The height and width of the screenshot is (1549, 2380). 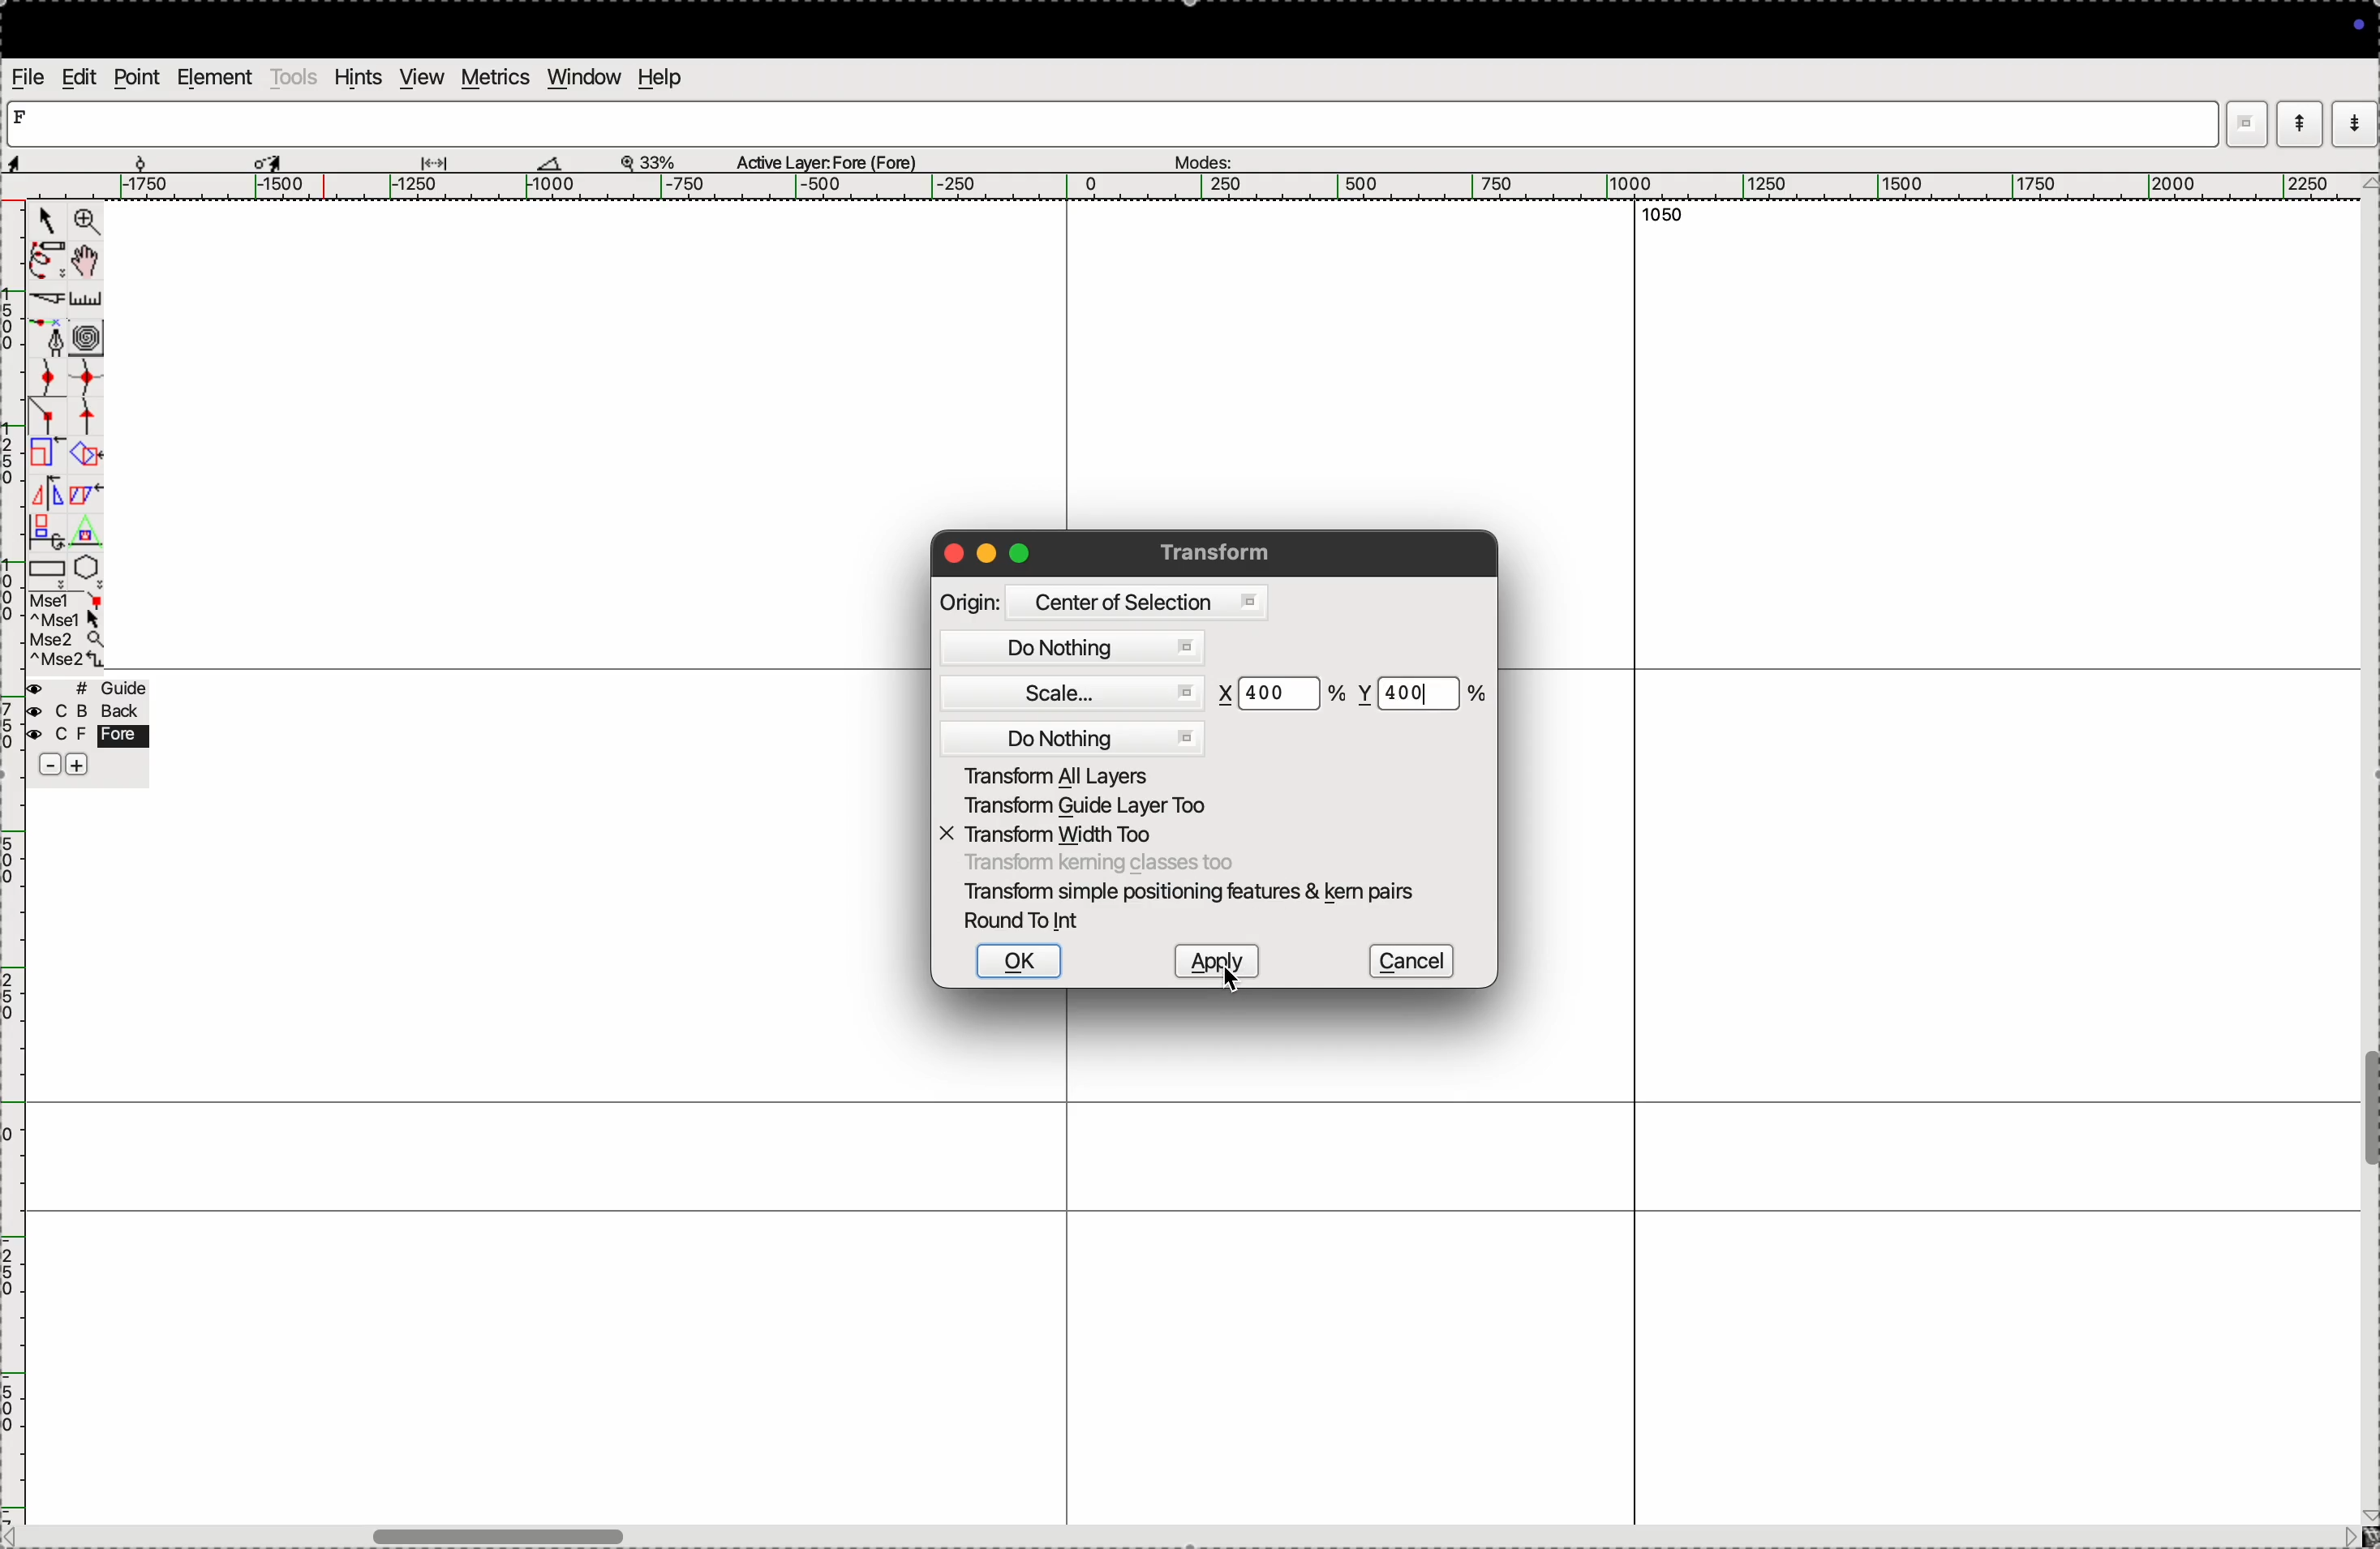 I want to click on closing, so click(x=953, y=554).